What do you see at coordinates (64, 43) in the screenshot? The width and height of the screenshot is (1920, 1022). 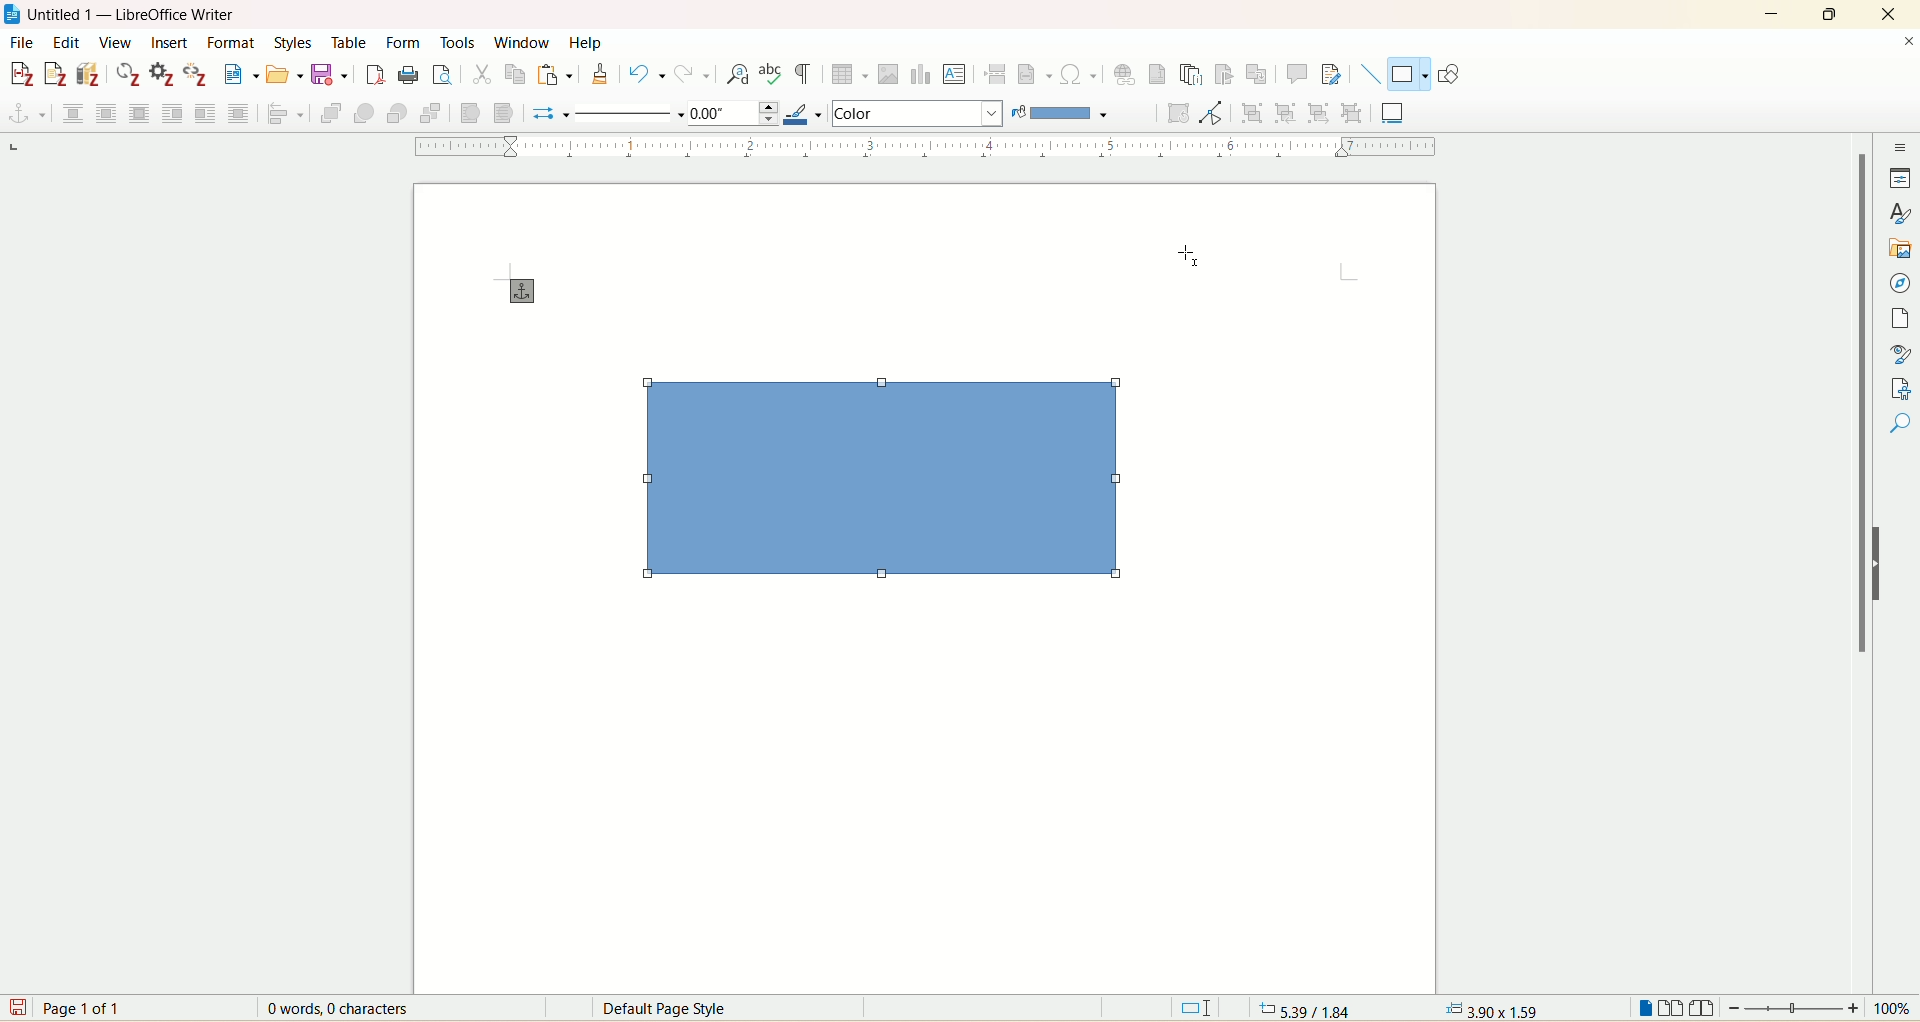 I see `edit` at bounding box center [64, 43].